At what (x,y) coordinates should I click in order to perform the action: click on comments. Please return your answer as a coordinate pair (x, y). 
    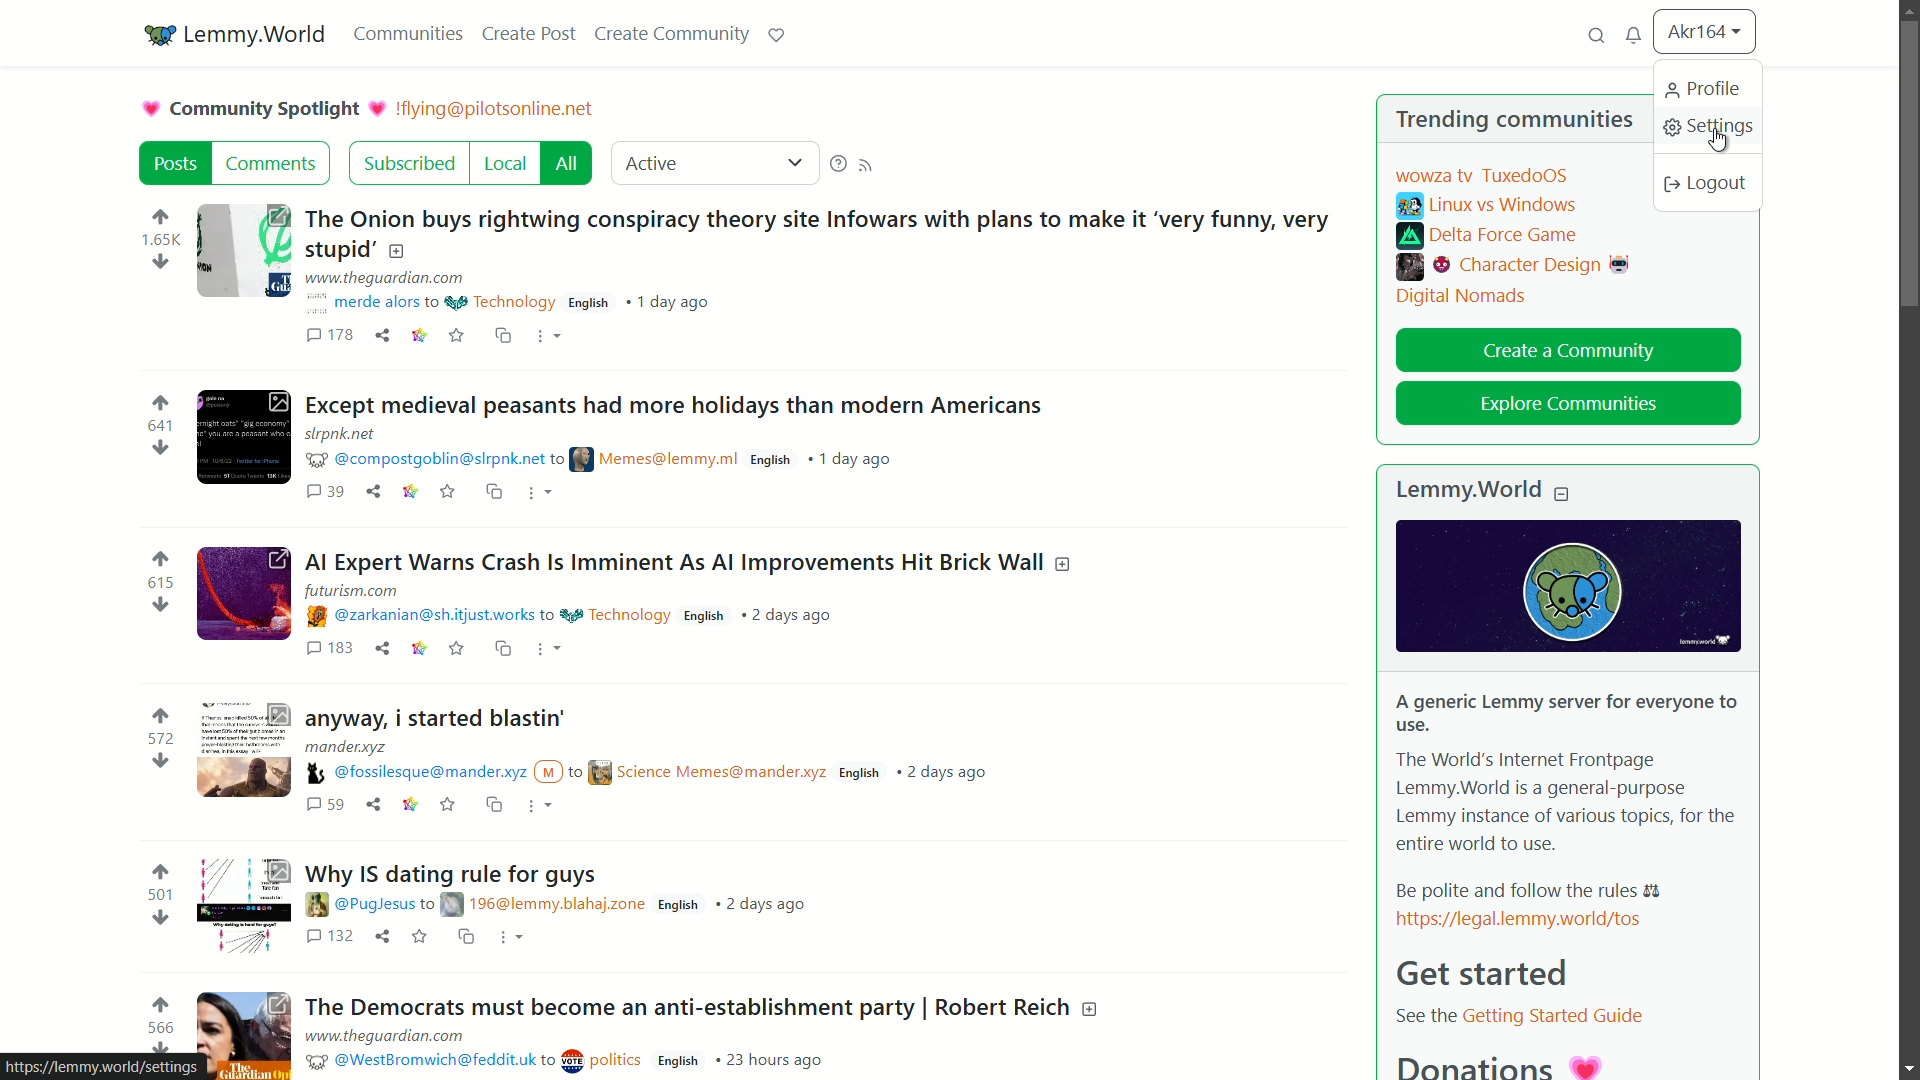
    Looking at the image, I should click on (274, 162).